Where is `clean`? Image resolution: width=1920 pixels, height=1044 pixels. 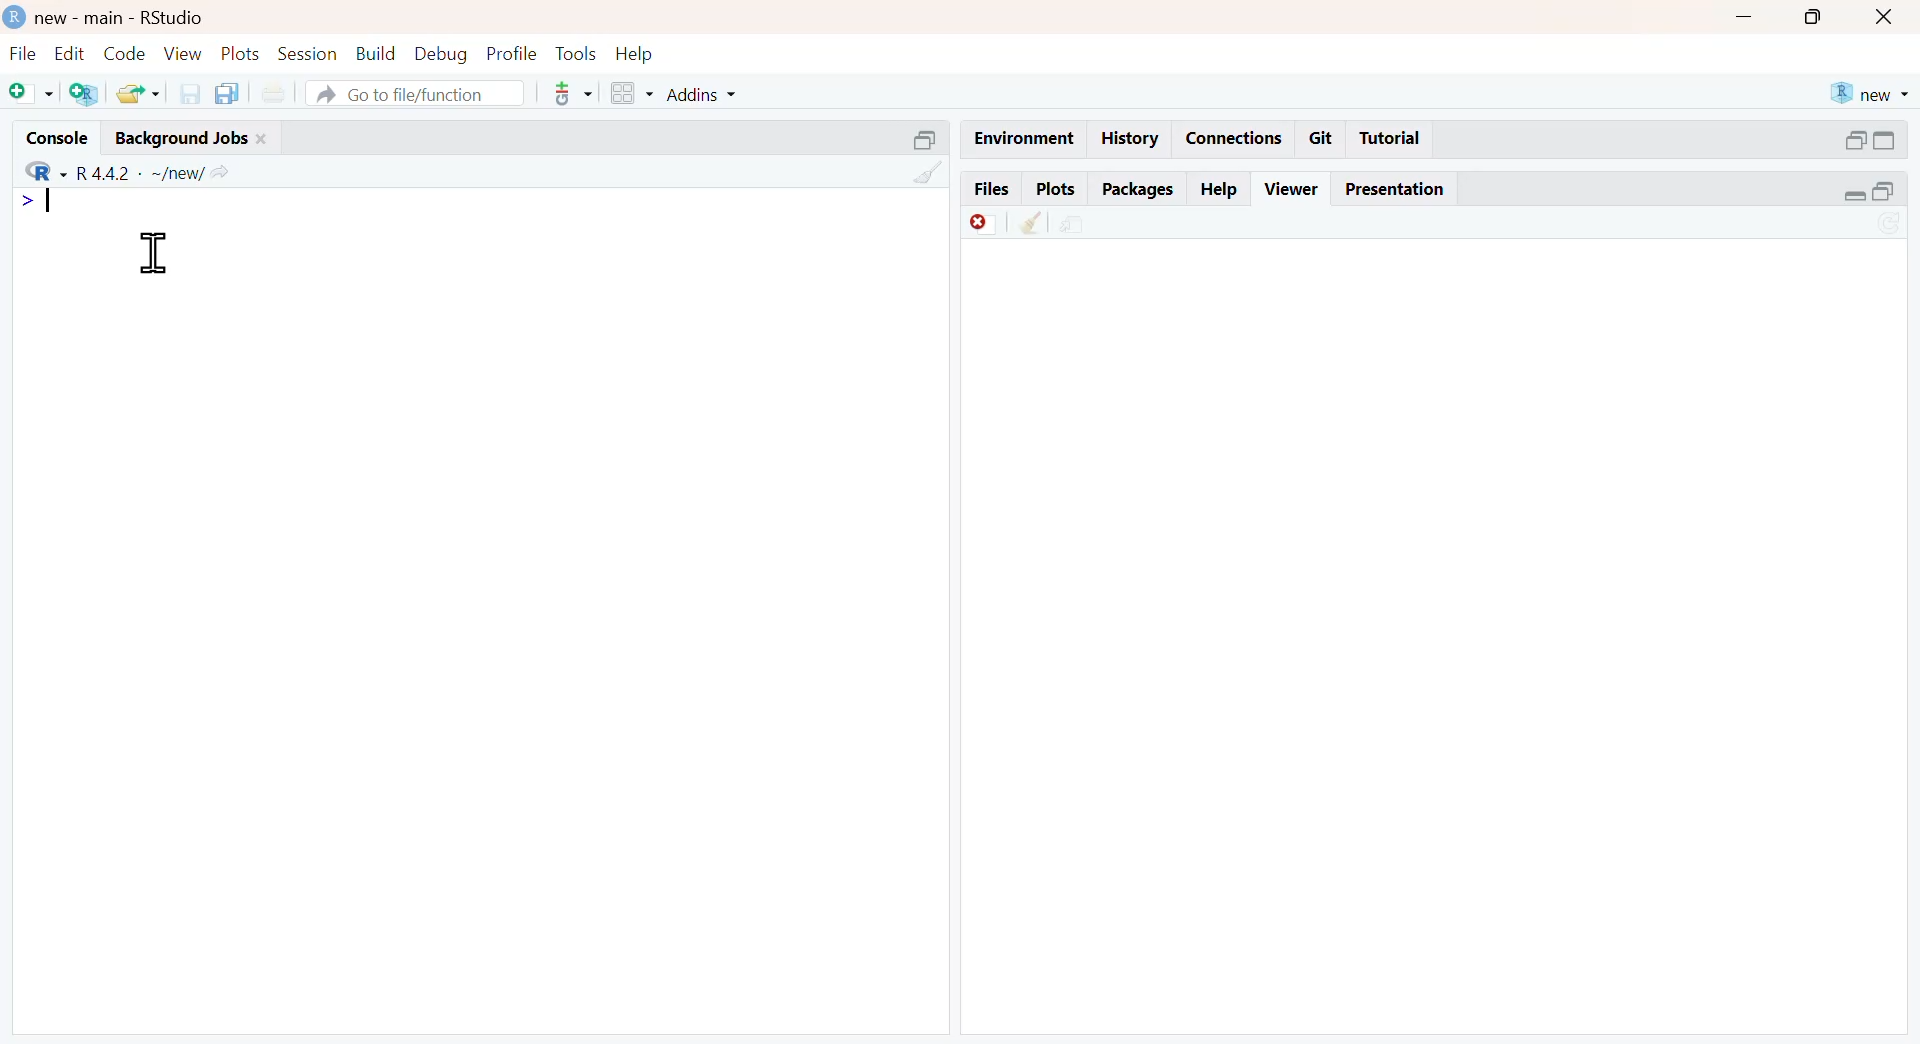 clean is located at coordinates (1030, 224).